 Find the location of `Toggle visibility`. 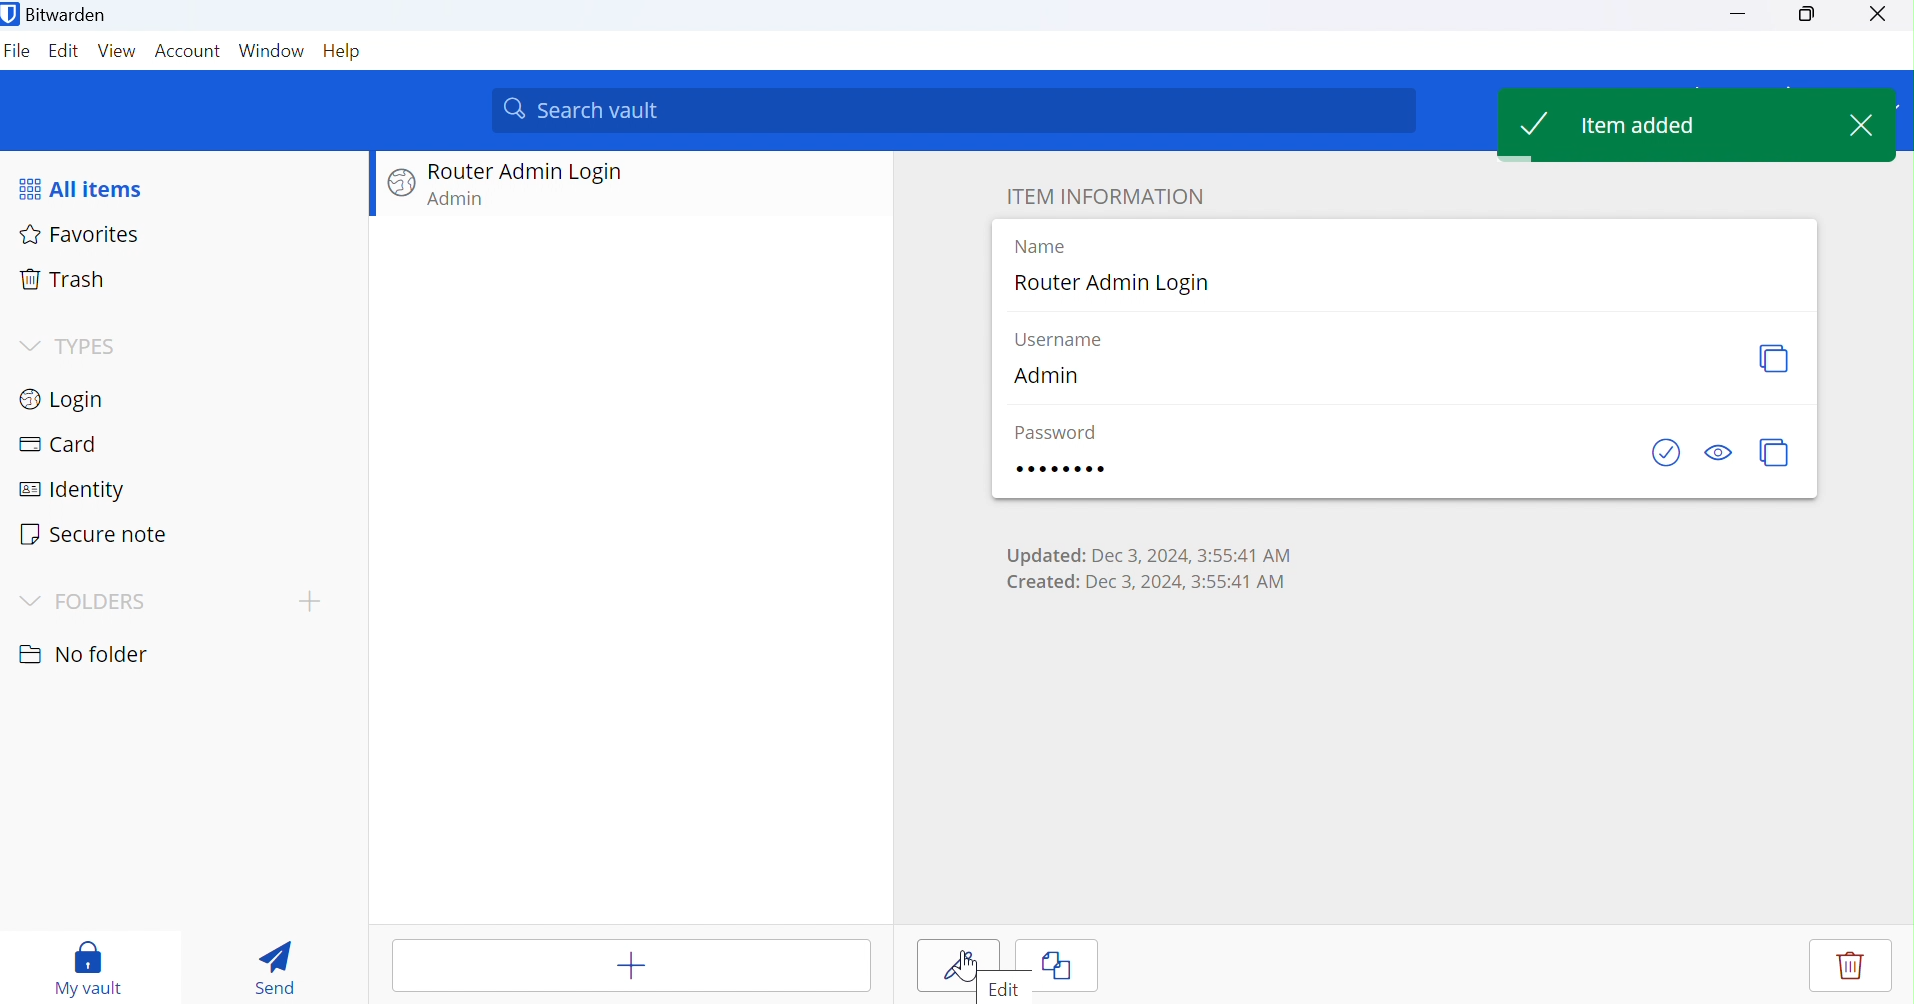

Toggle visibility is located at coordinates (1726, 449).